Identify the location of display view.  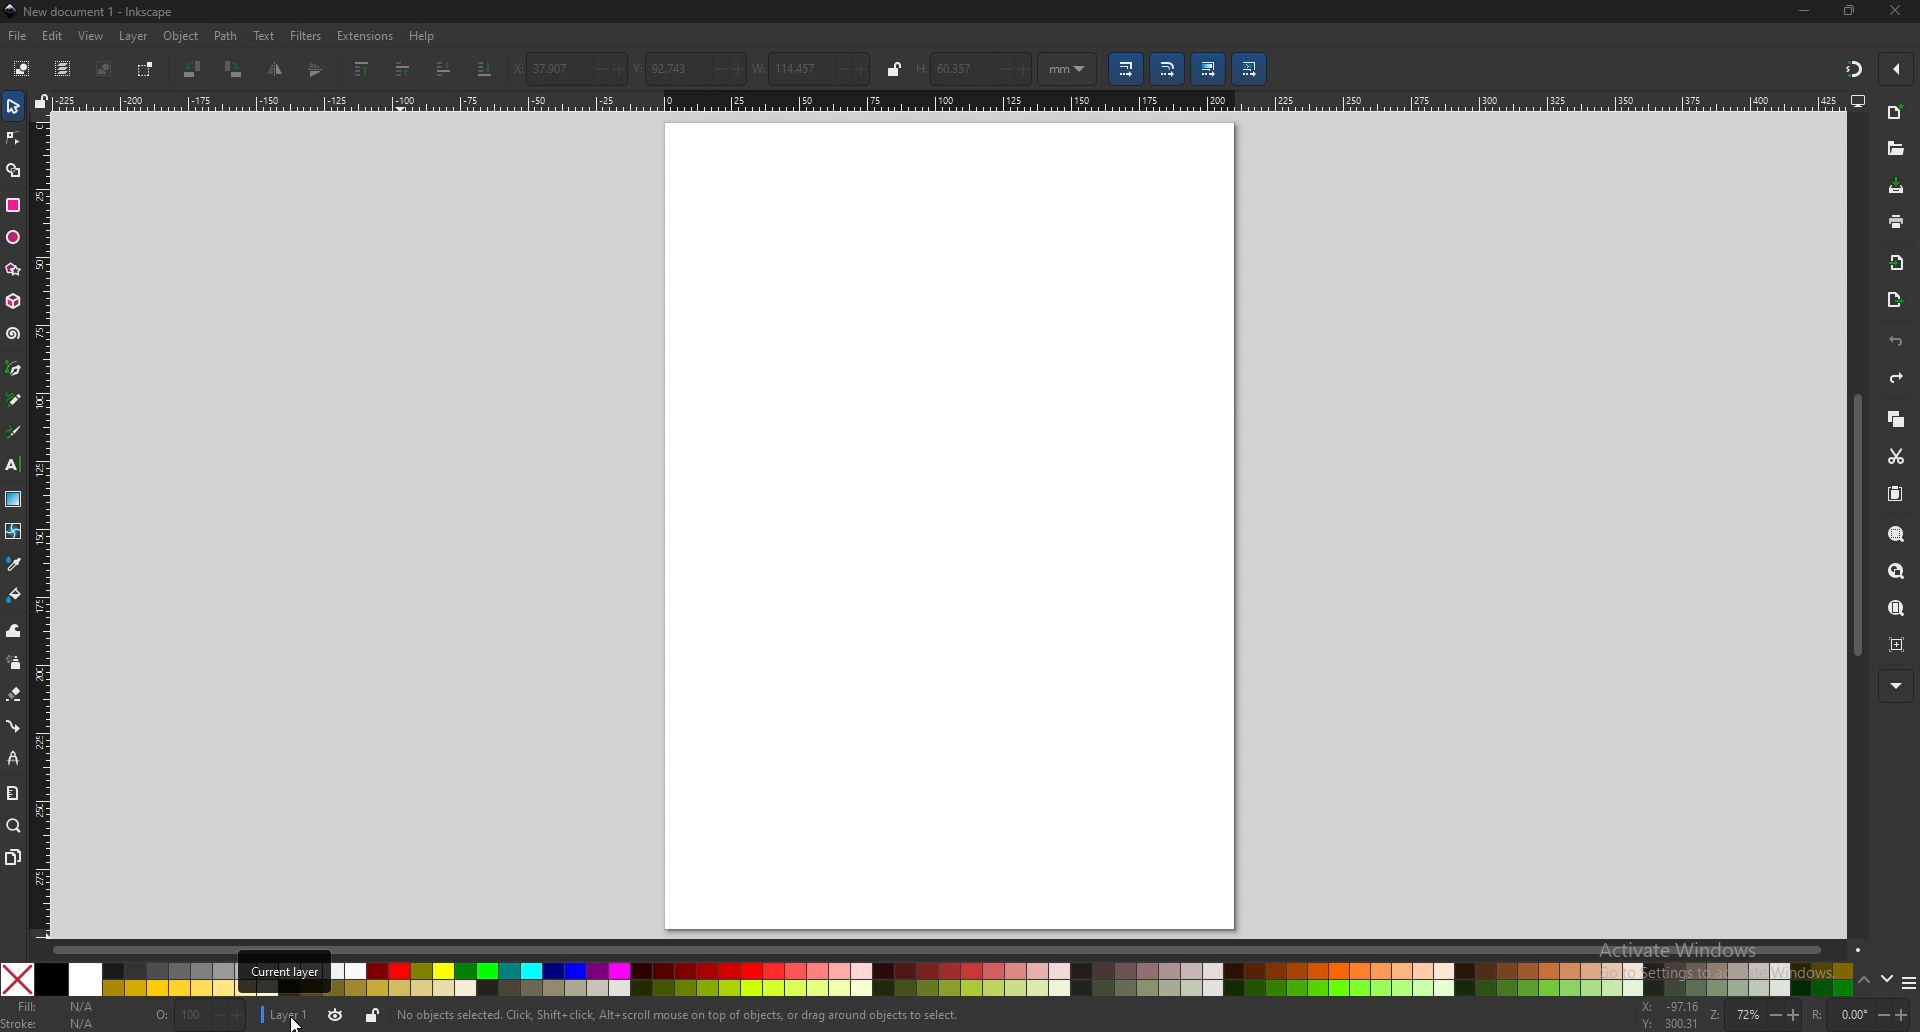
(1858, 101).